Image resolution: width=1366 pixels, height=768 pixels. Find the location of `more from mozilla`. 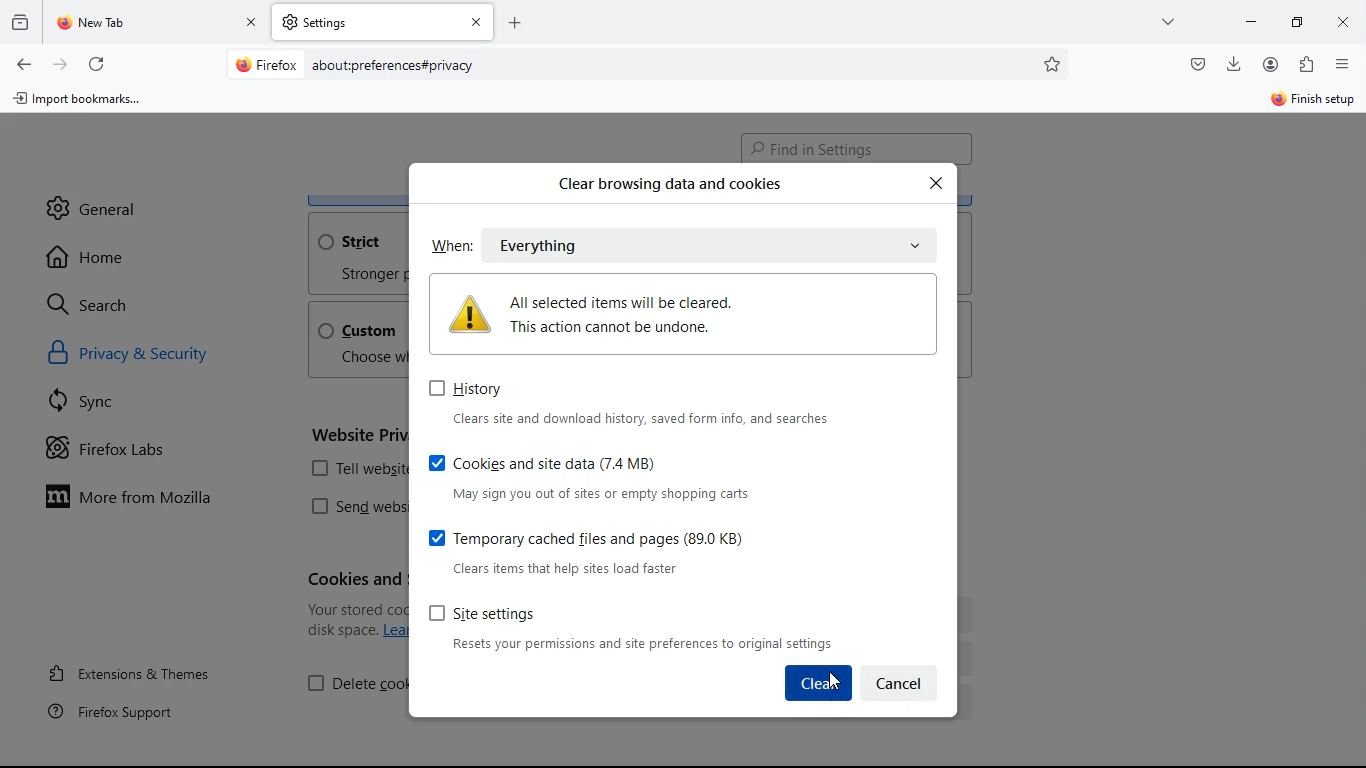

more from mozilla is located at coordinates (146, 500).